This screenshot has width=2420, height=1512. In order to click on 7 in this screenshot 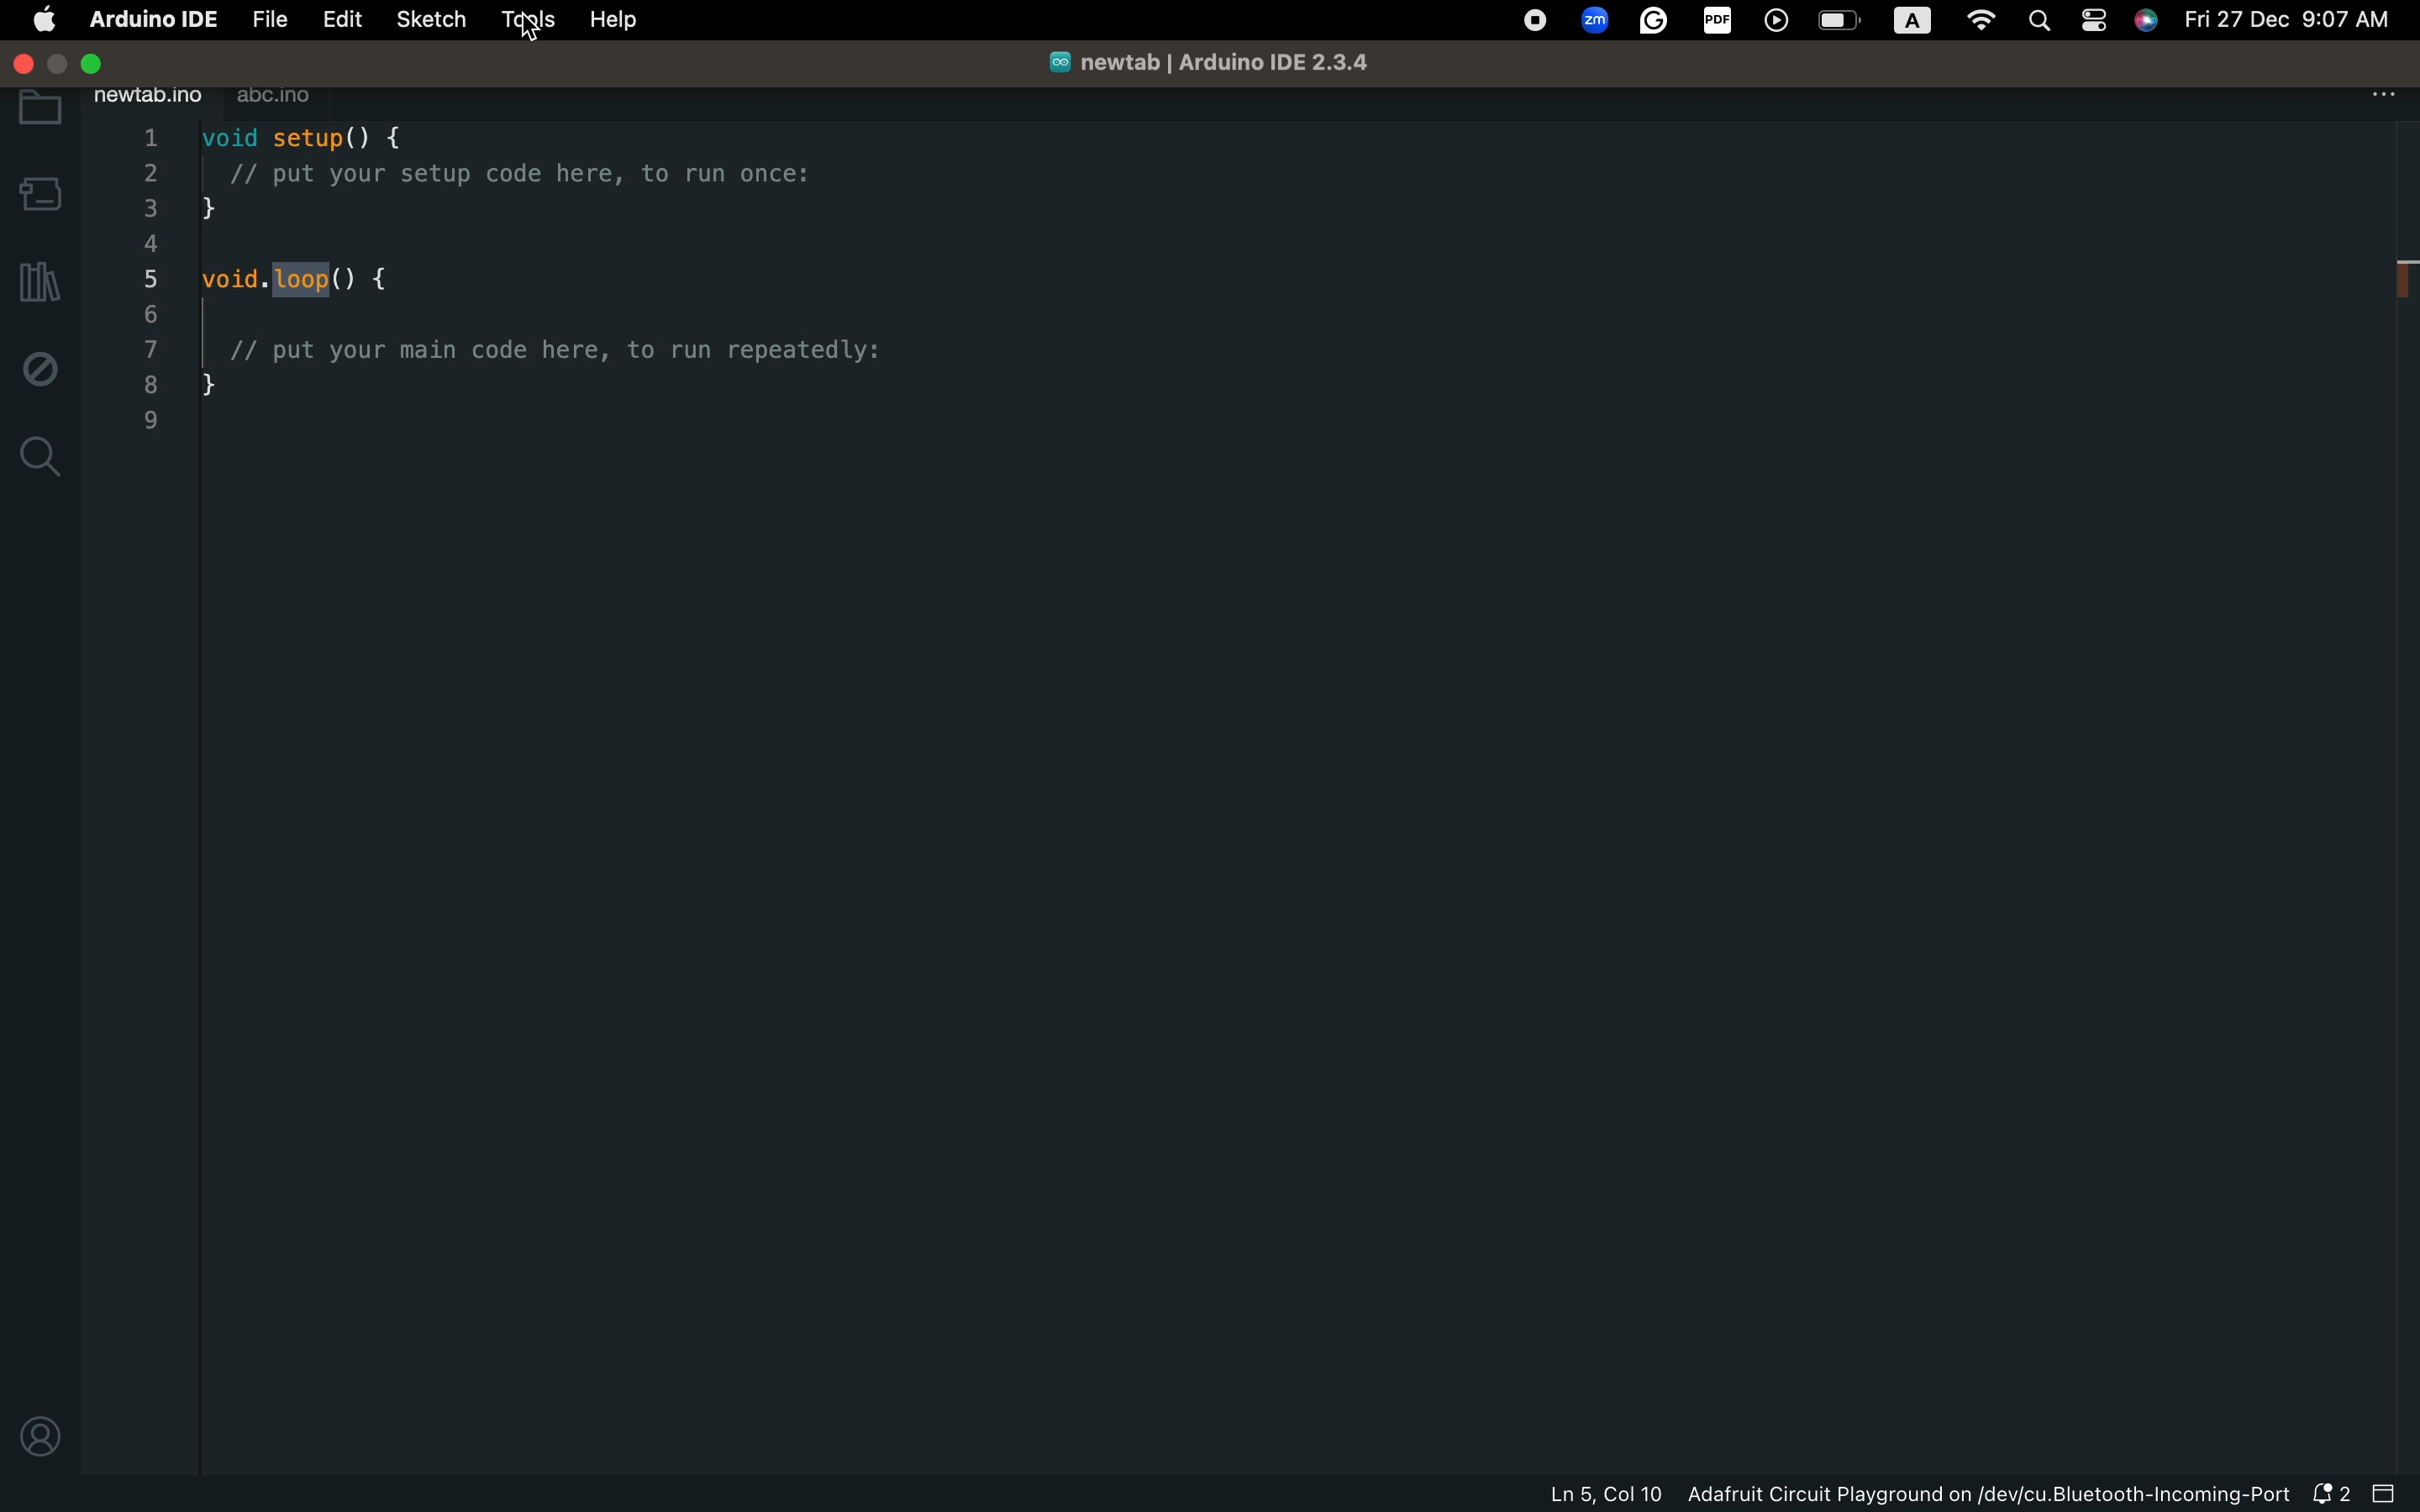, I will do `click(150, 349)`.